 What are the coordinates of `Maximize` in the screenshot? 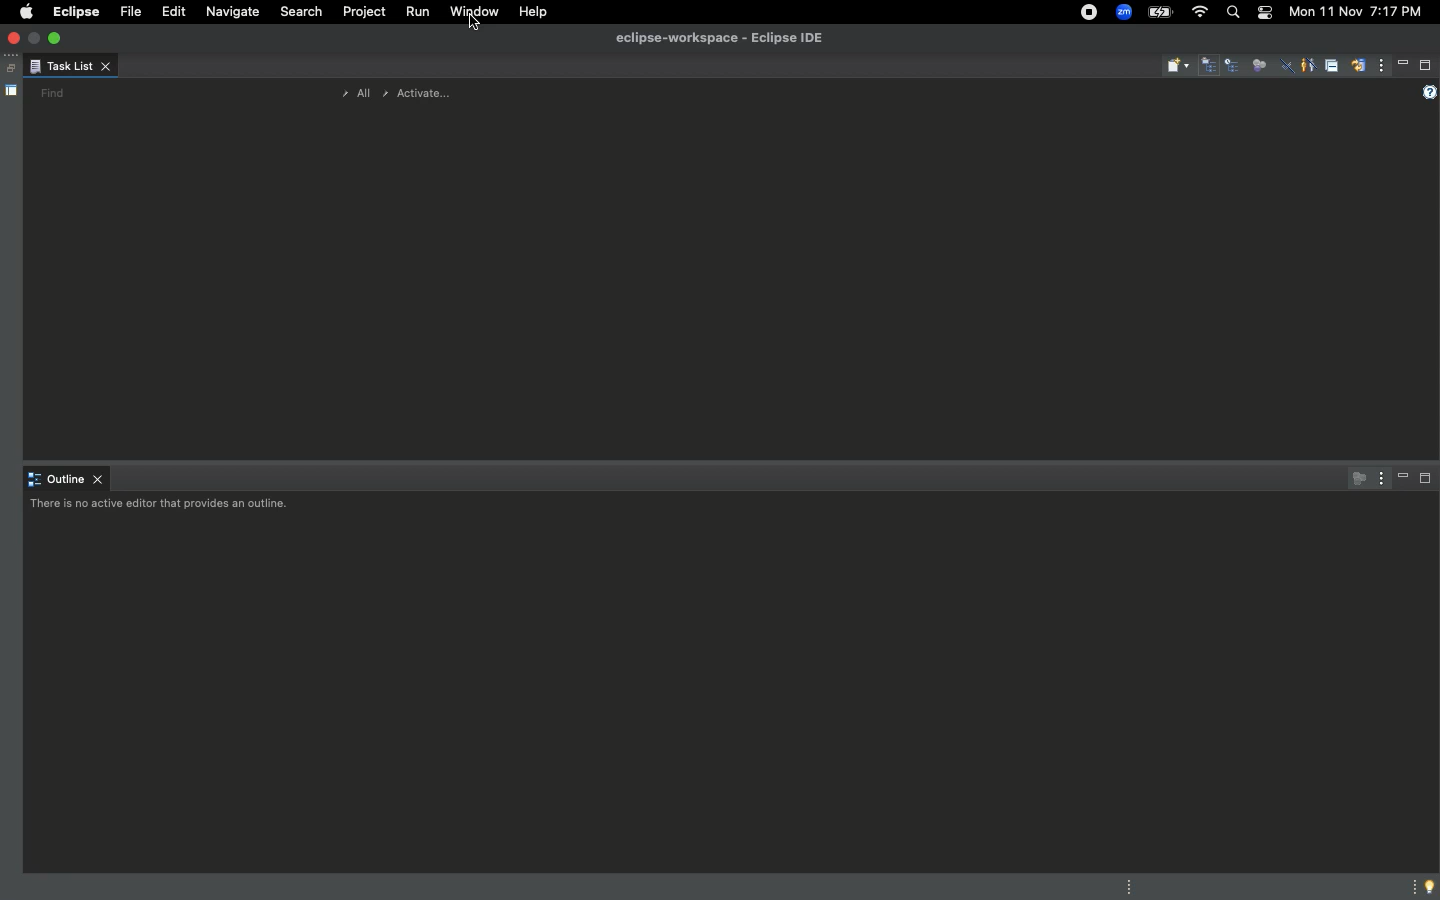 It's located at (1426, 482).